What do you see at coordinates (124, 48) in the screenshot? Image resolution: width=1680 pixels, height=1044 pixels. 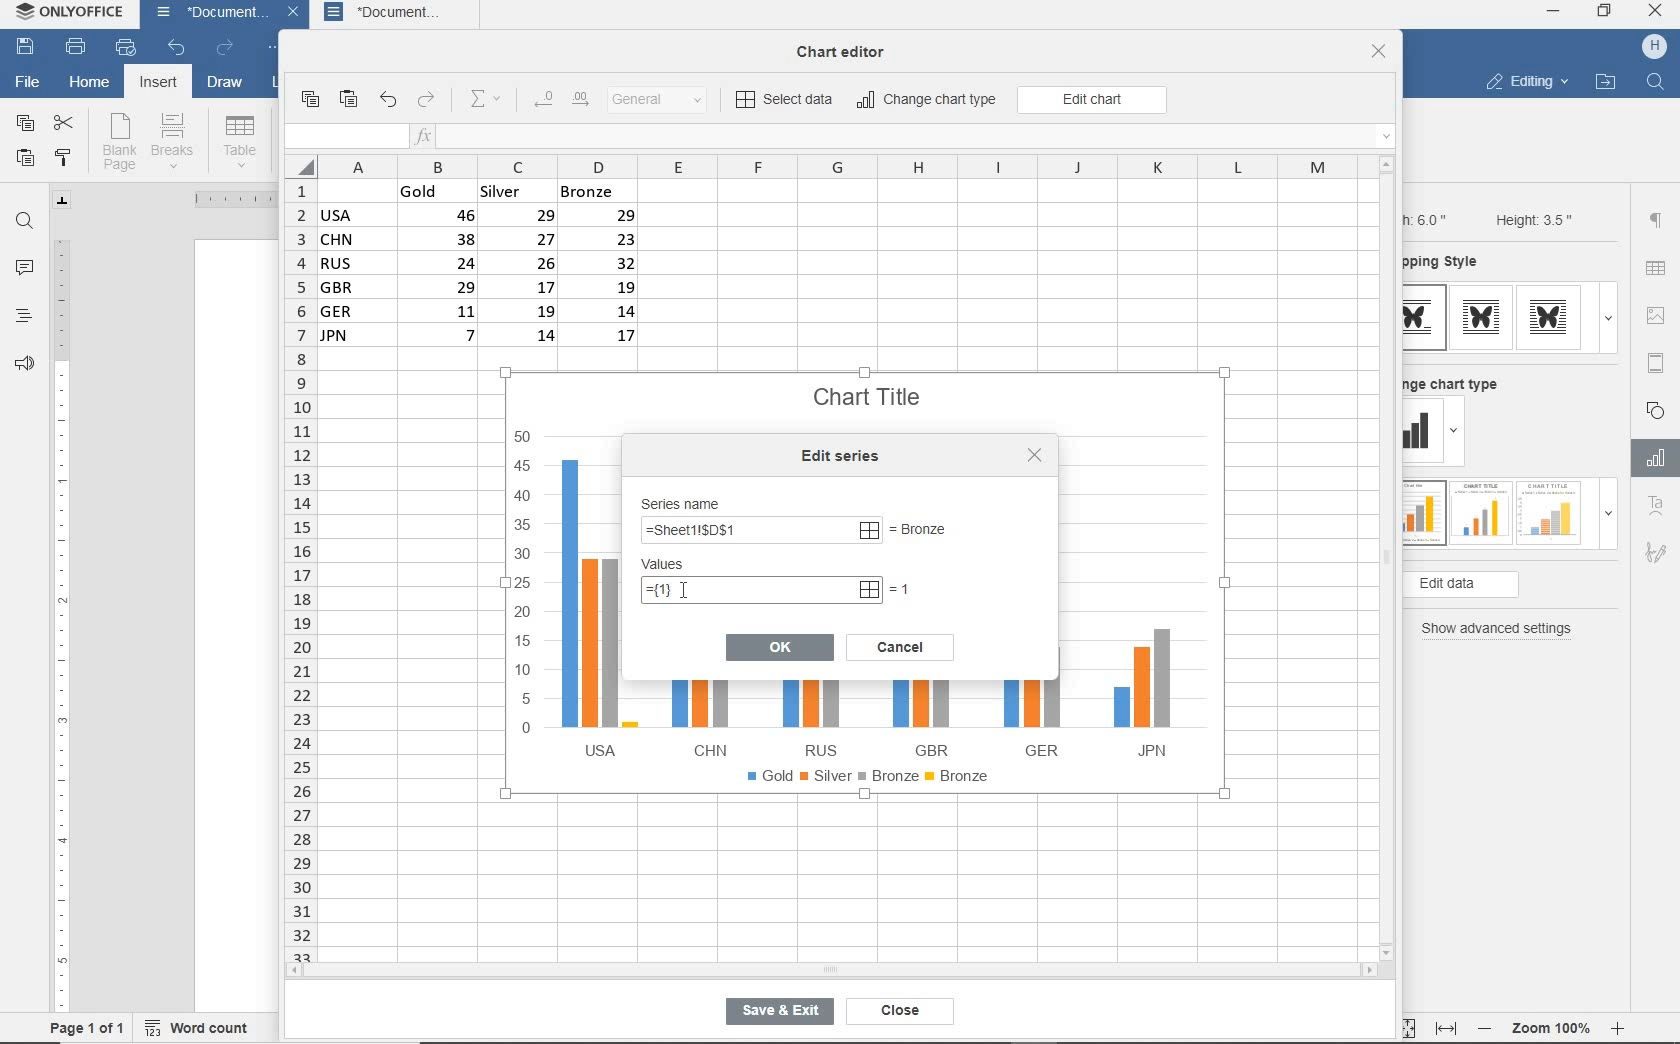 I see `quick print` at bounding box center [124, 48].